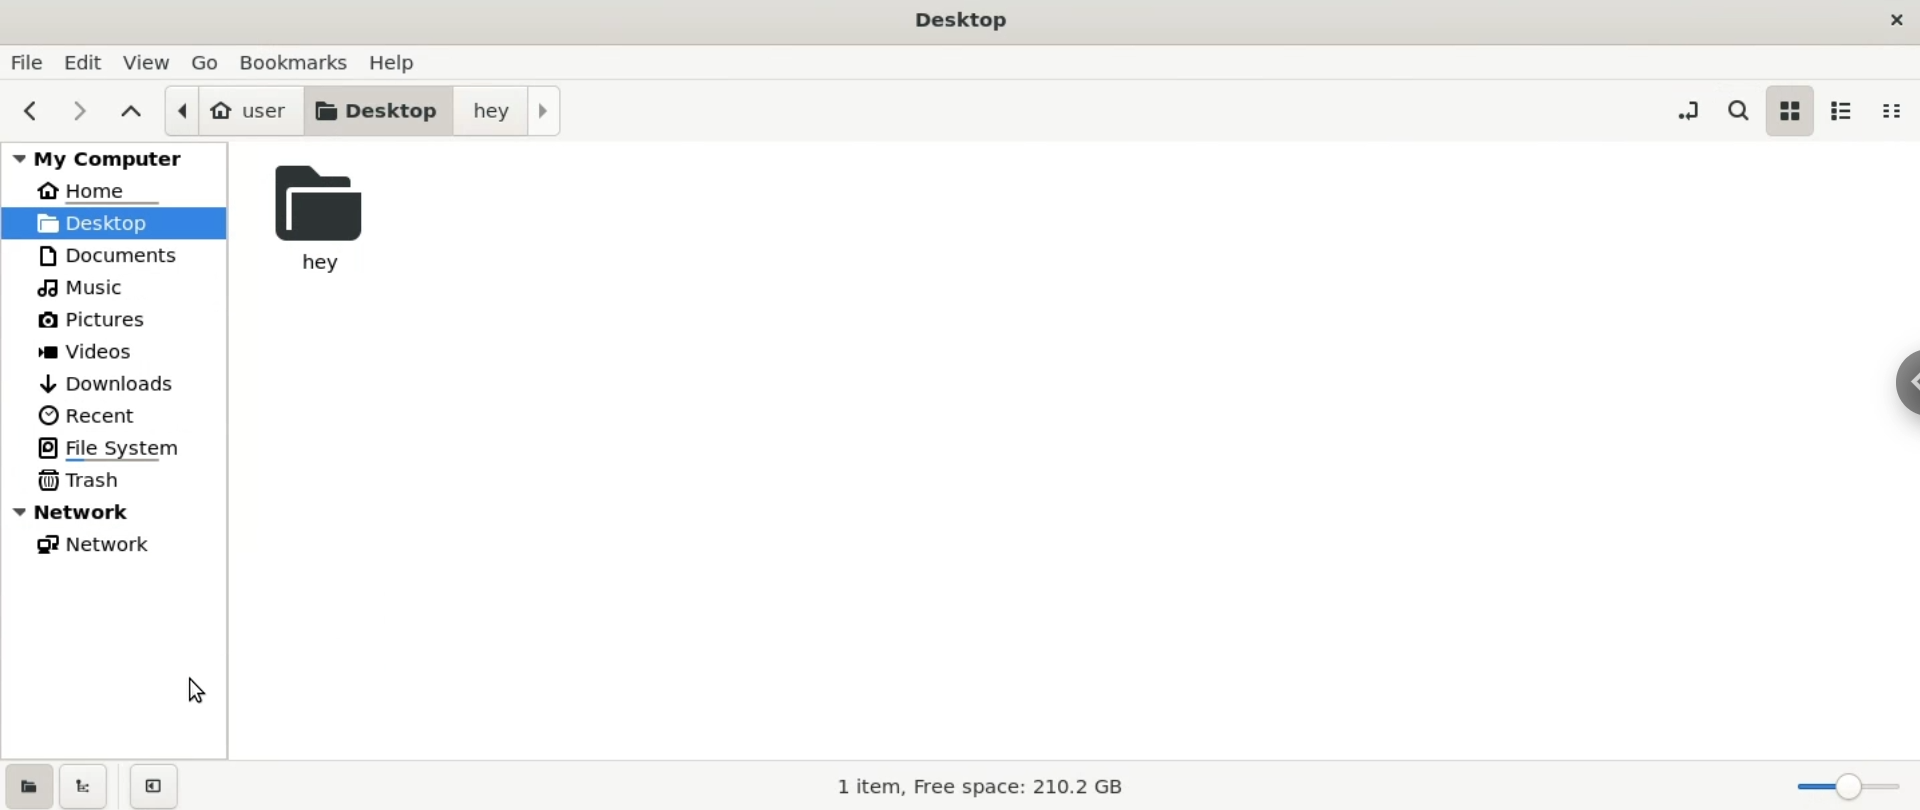 The height and width of the screenshot is (810, 1920). Describe the element at coordinates (1900, 384) in the screenshot. I see `chrome options` at that location.